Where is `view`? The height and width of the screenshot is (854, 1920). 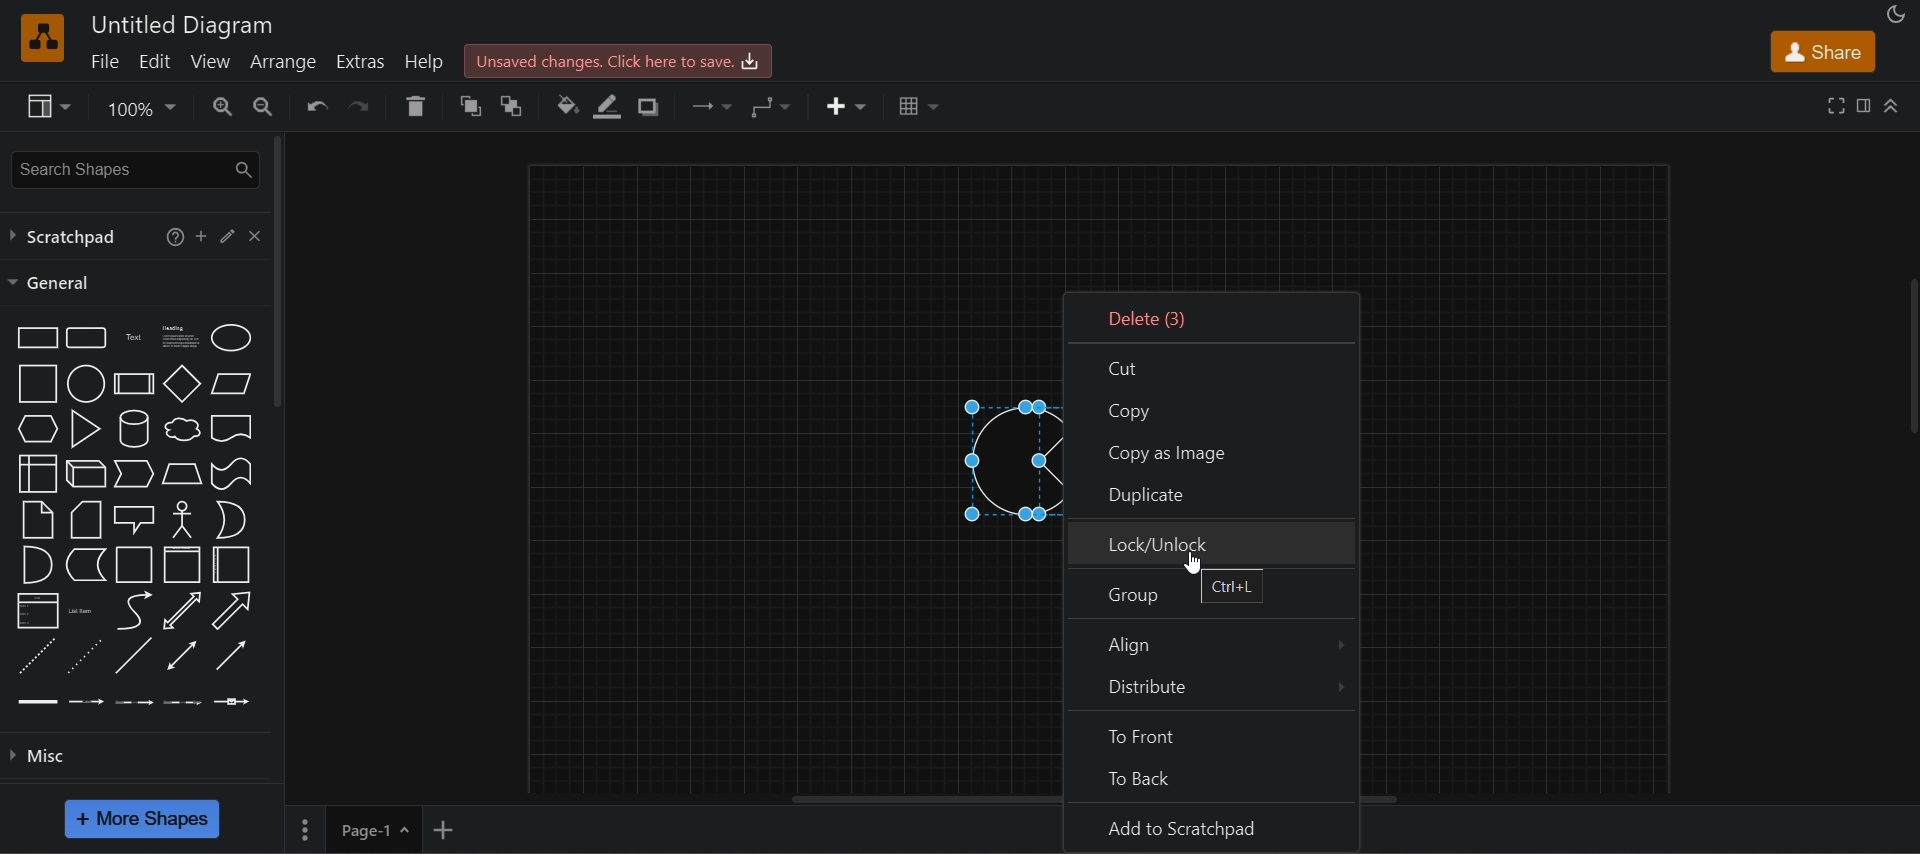 view is located at coordinates (212, 61).